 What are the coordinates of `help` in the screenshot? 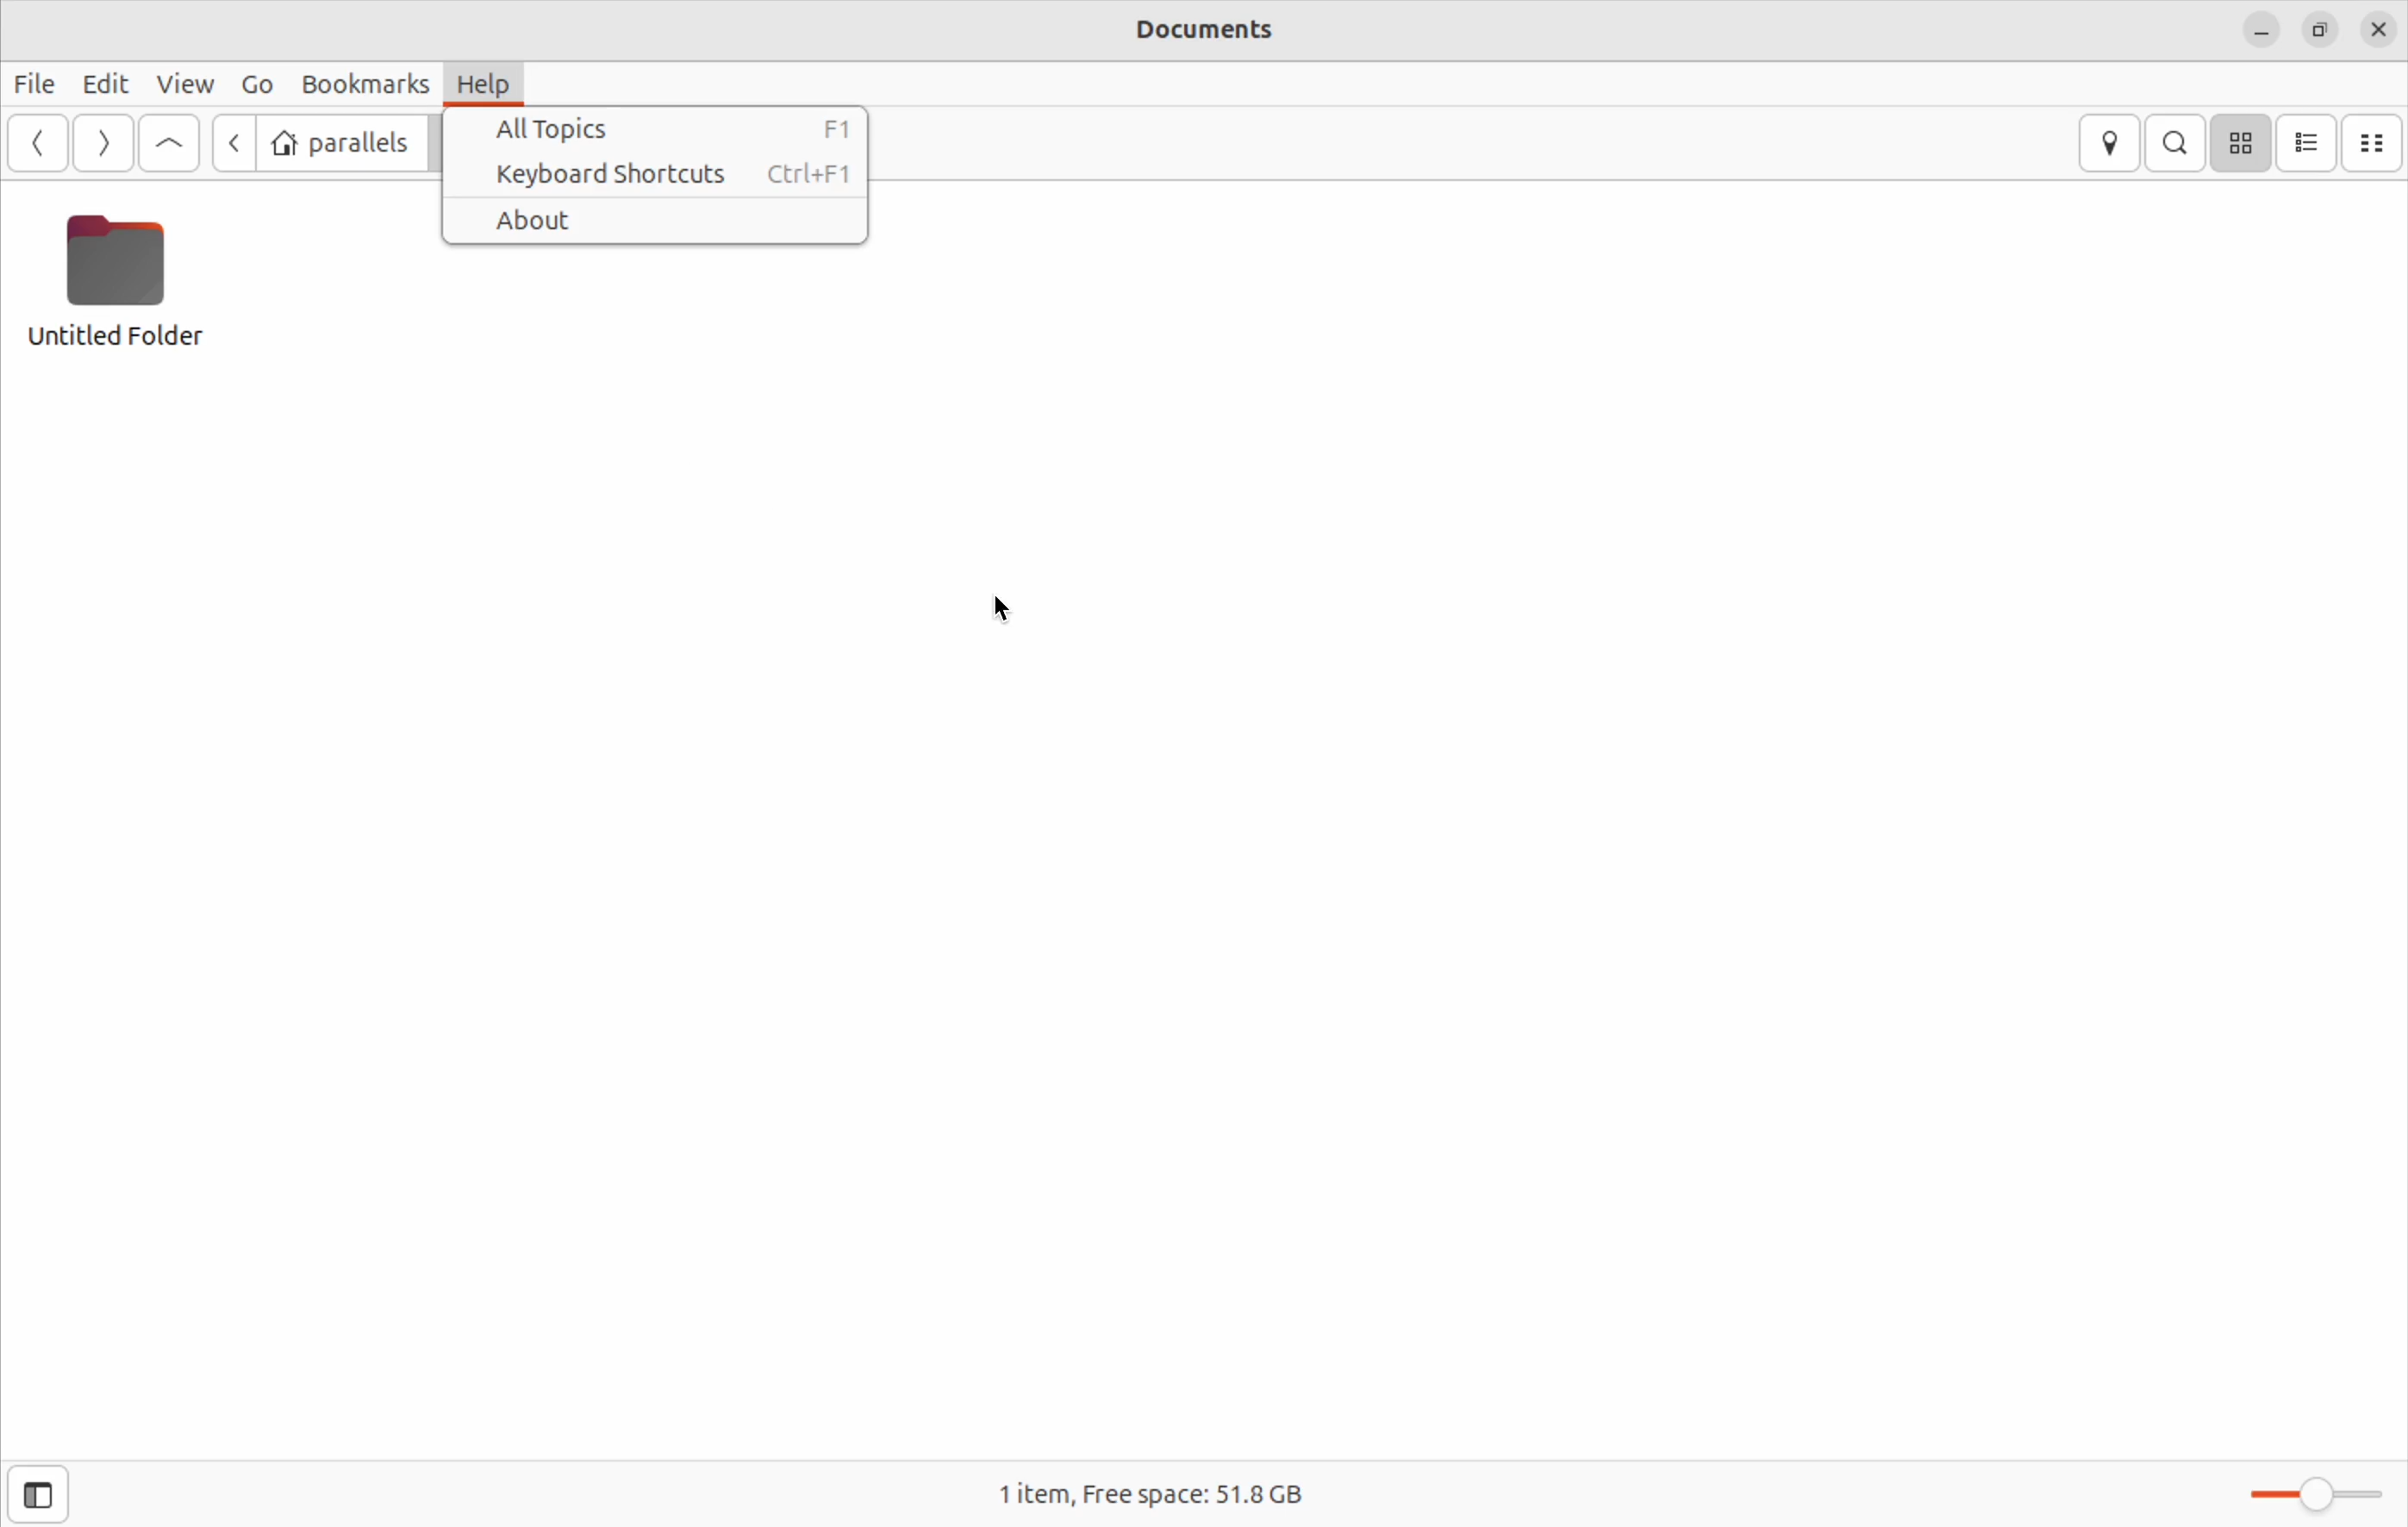 It's located at (490, 85).